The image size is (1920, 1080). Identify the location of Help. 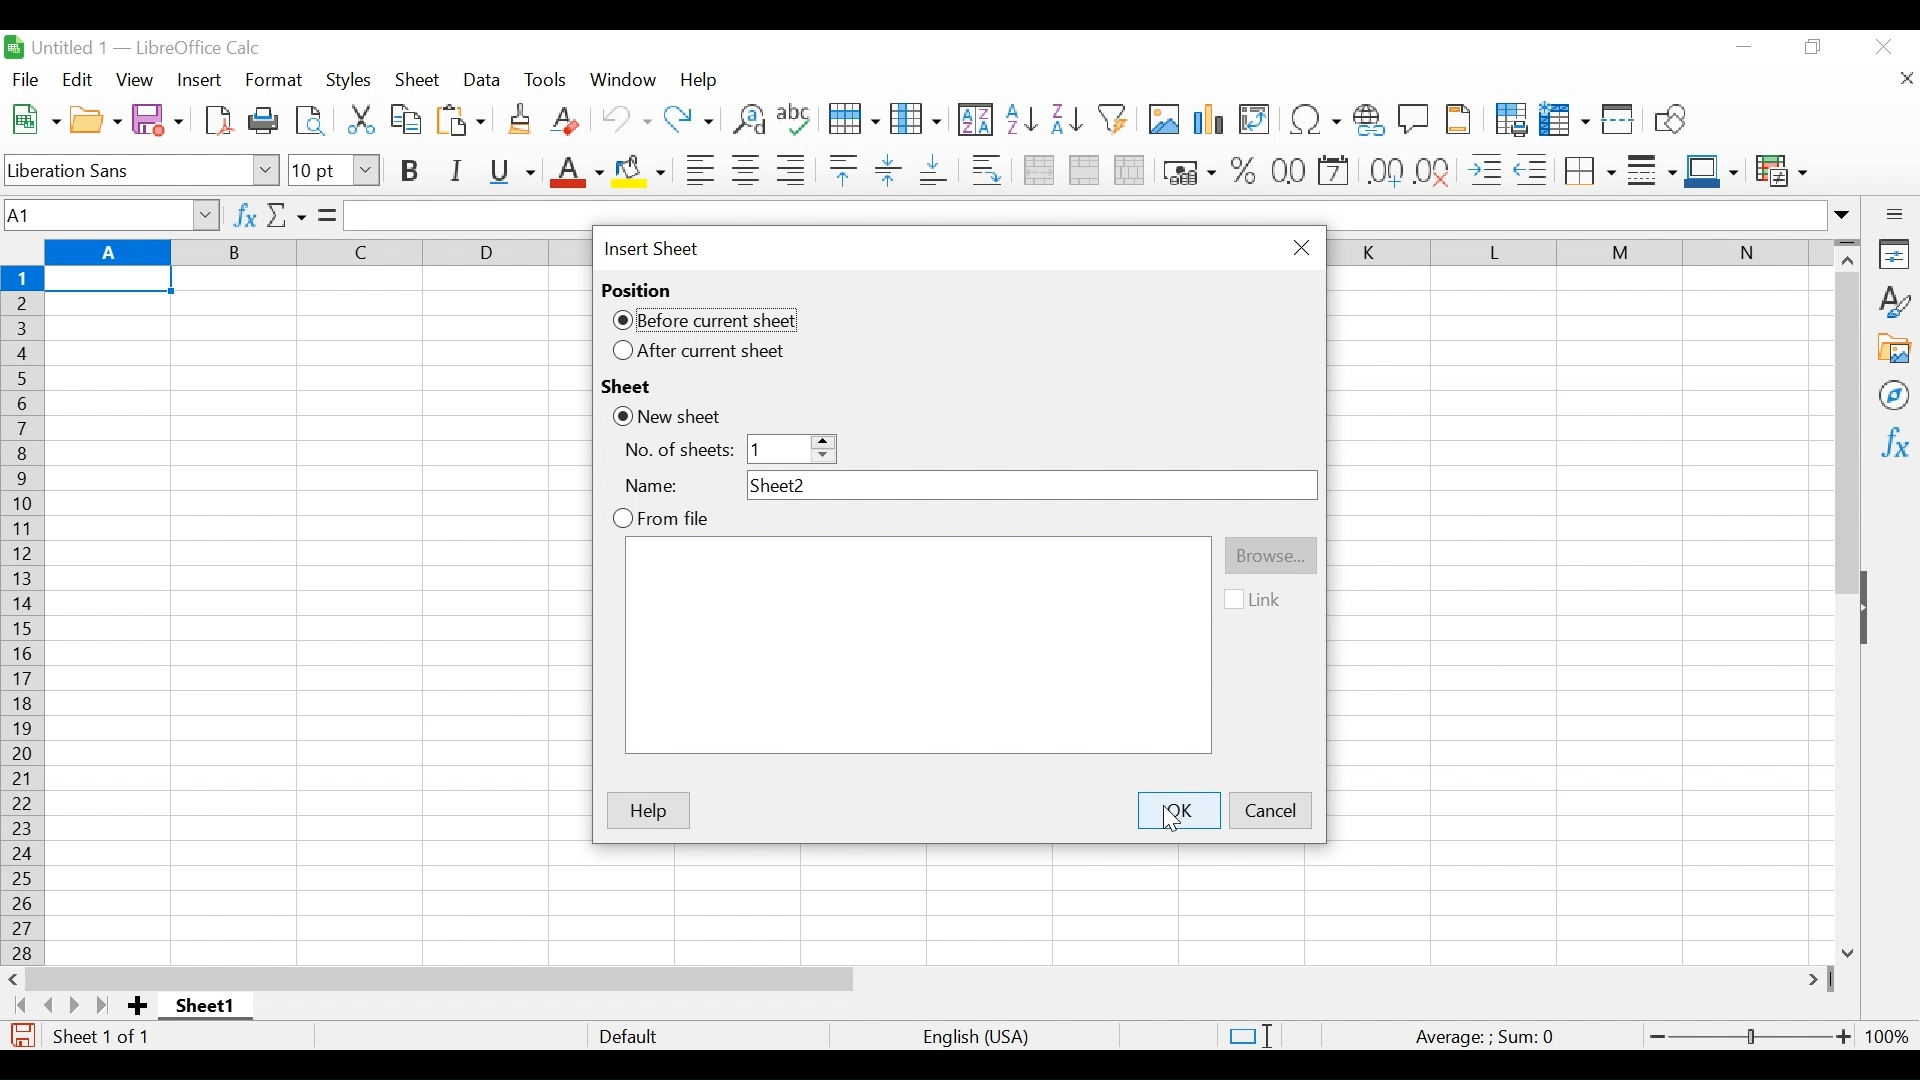
(703, 82).